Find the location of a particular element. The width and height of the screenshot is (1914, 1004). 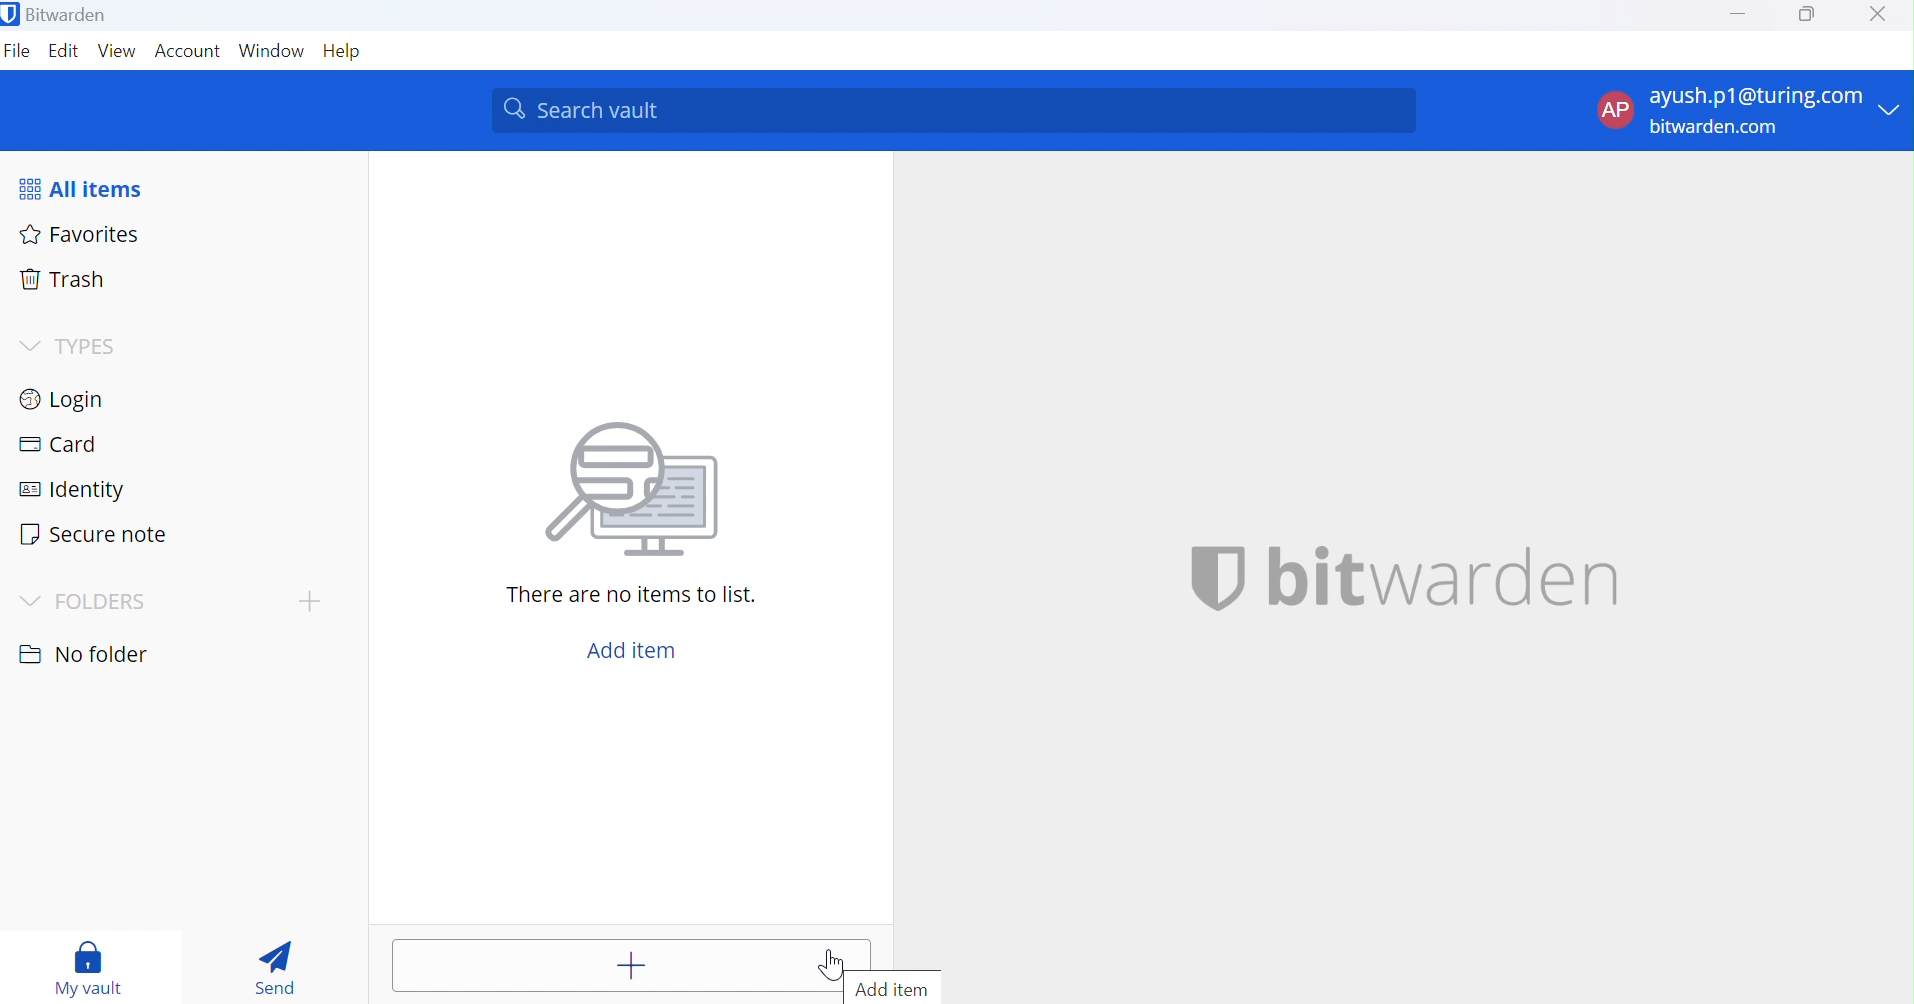

Send is located at coordinates (277, 968).